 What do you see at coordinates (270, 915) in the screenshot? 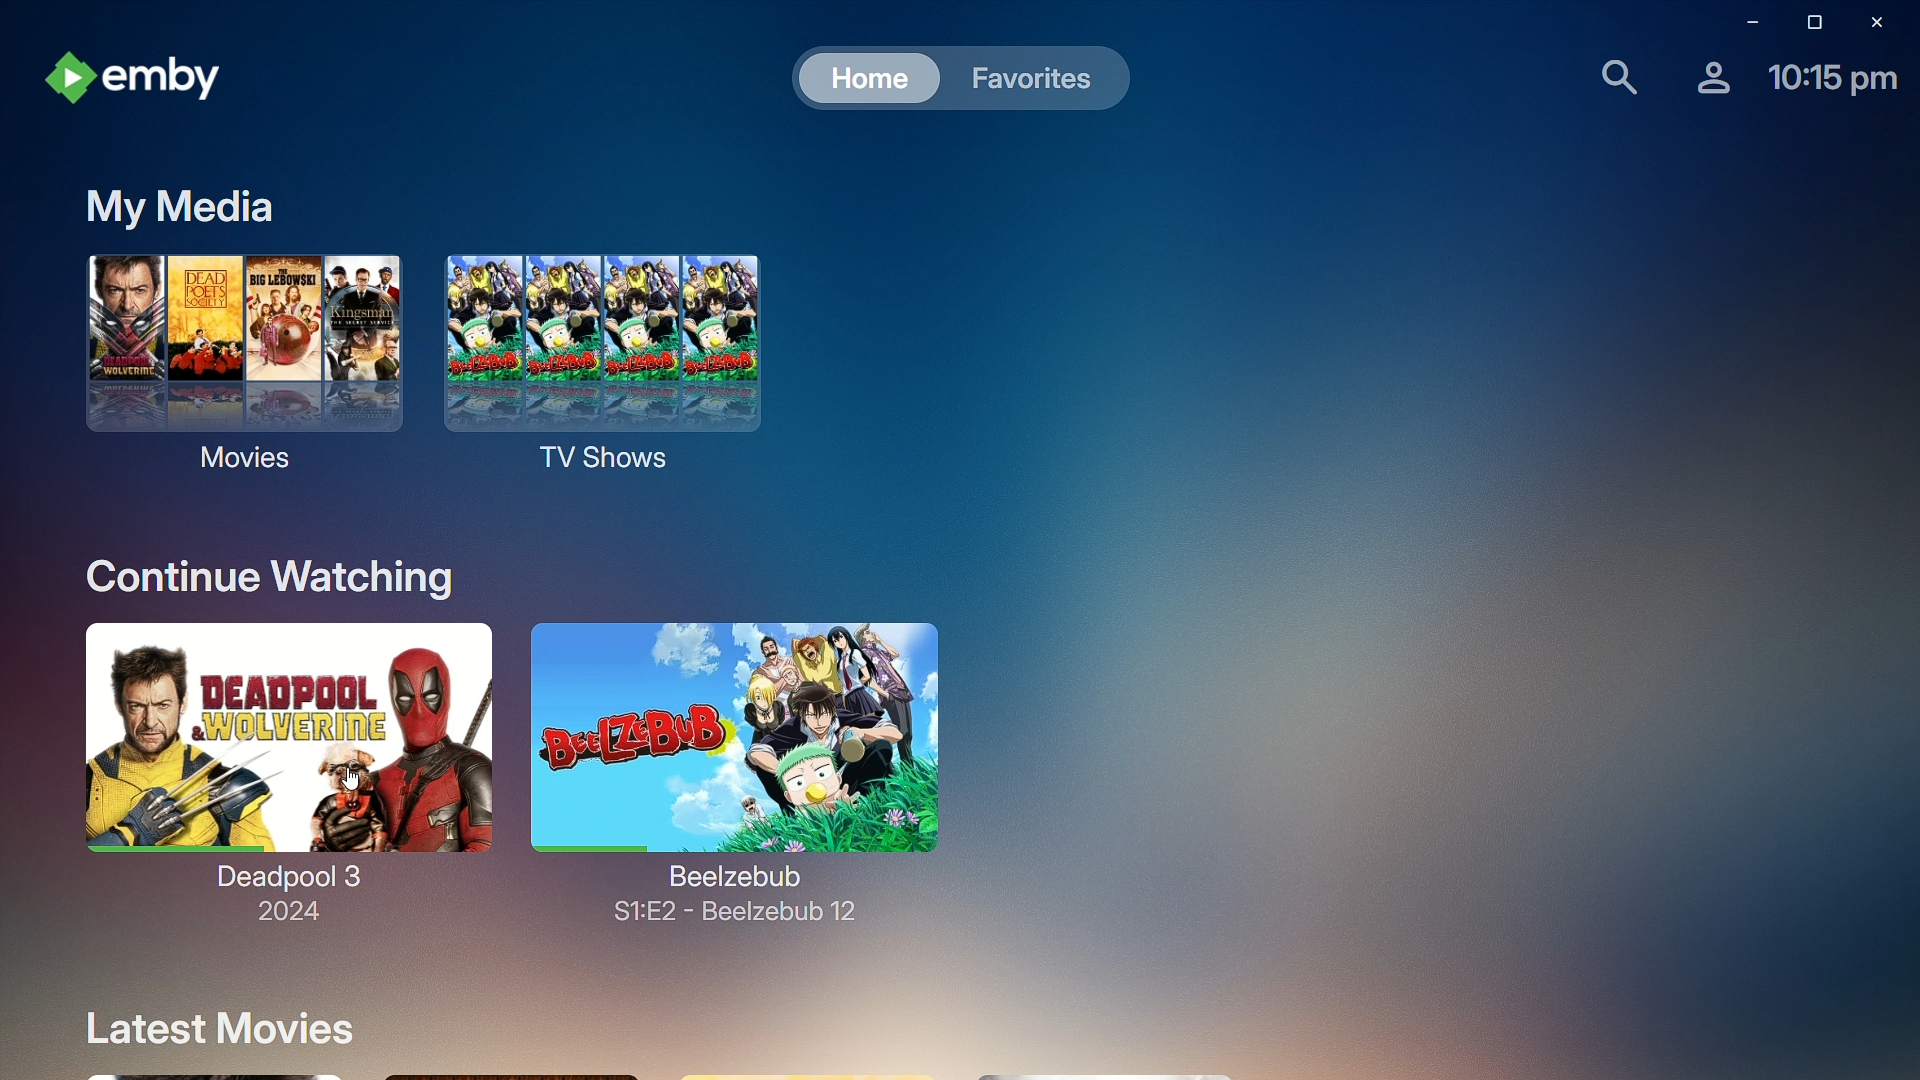
I see `2024` at bounding box center [270, 915].